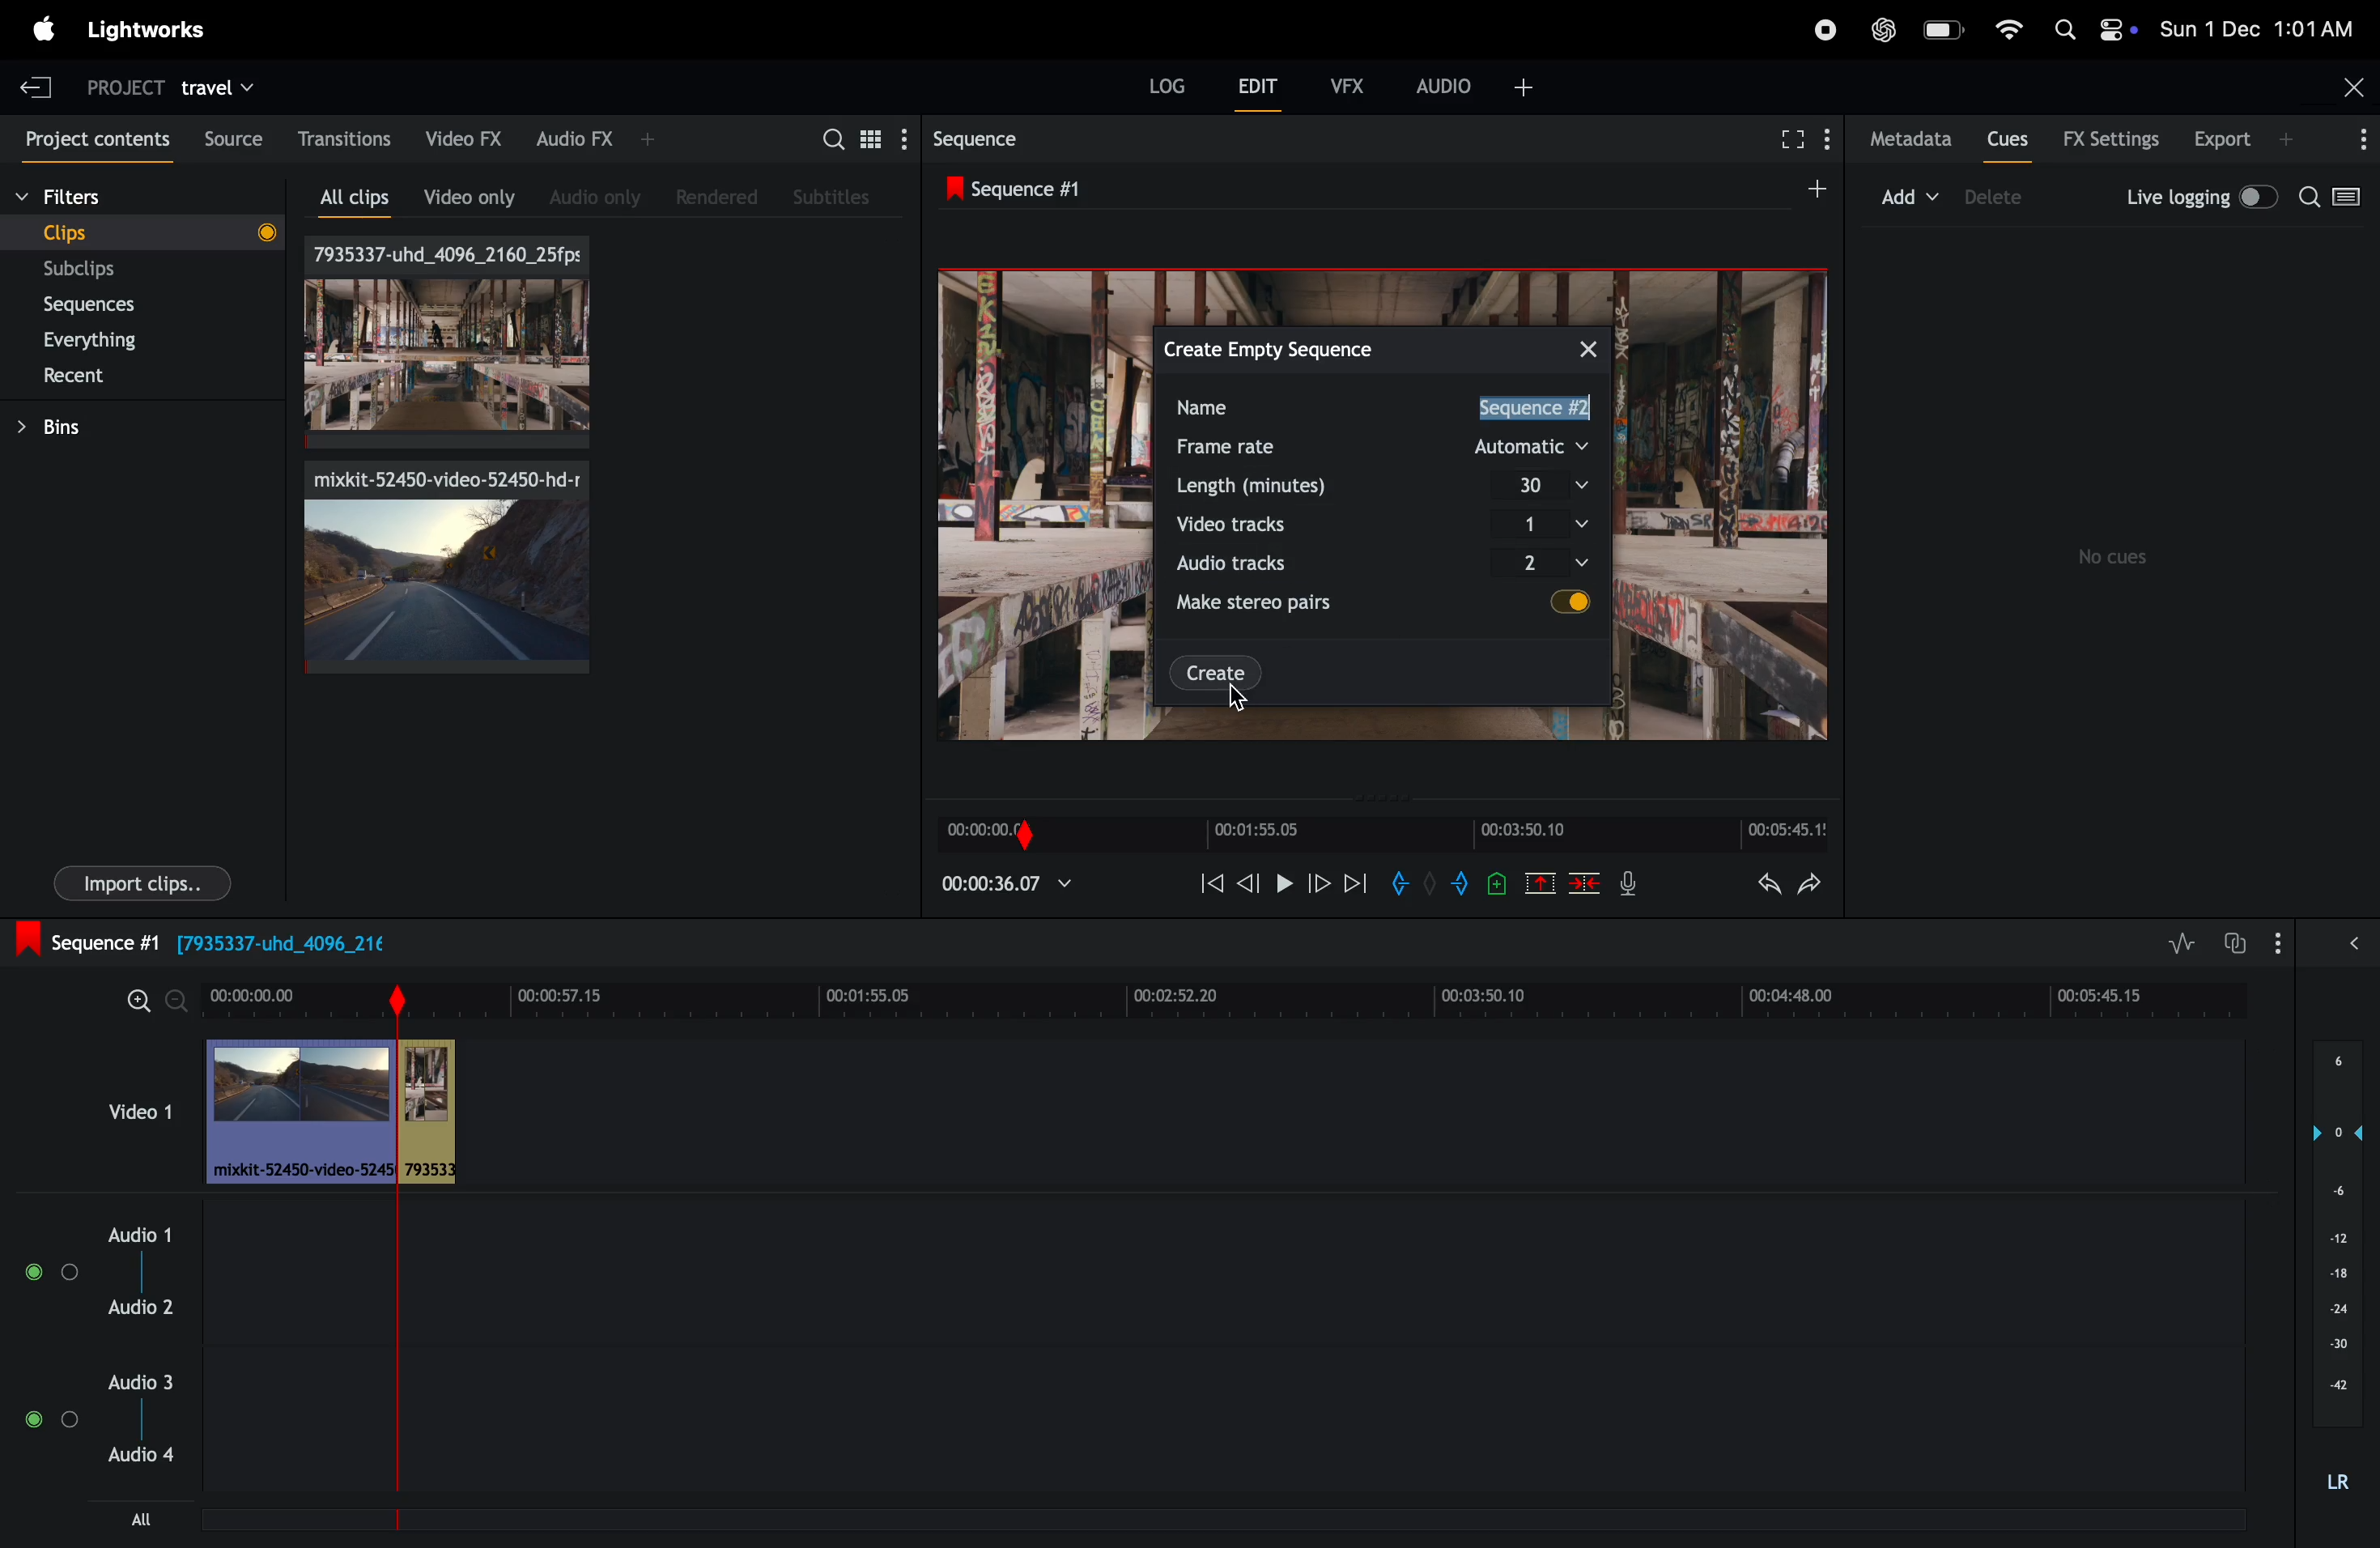 Image resolution: width=2380 pixels, height=1548 pixels. Describe the element at coordinates (1388, 834) in the screenshot. I see `time frame` at that location.